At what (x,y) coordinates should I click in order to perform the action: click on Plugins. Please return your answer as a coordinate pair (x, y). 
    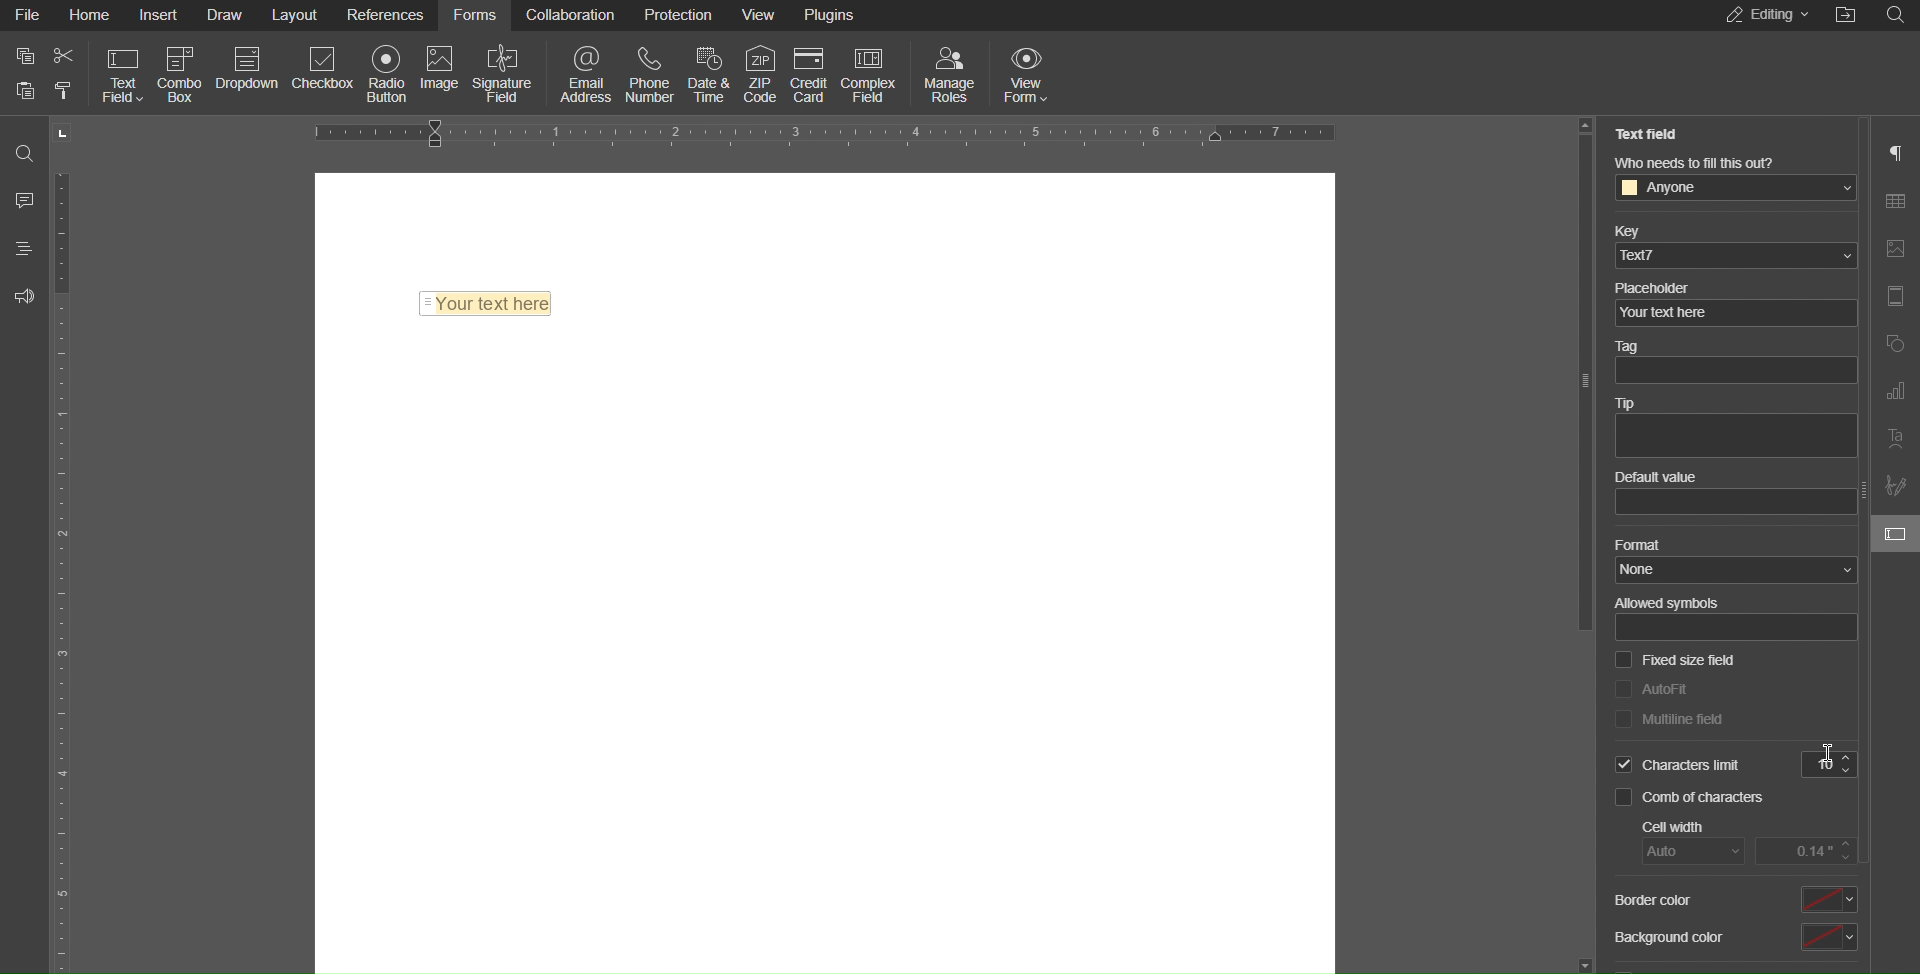
    Looking at the image, I should click on (833, 13).